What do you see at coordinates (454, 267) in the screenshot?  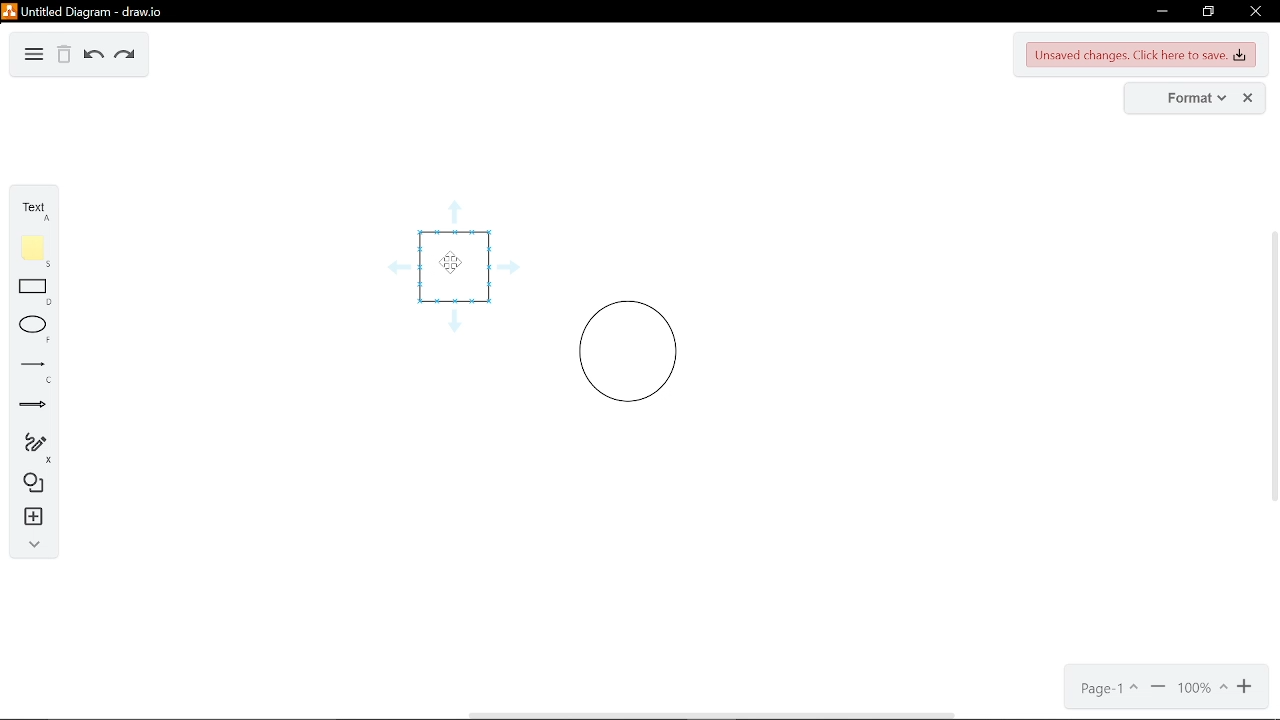 I see `cursor hovering over square` at bounding box center [454, 267].